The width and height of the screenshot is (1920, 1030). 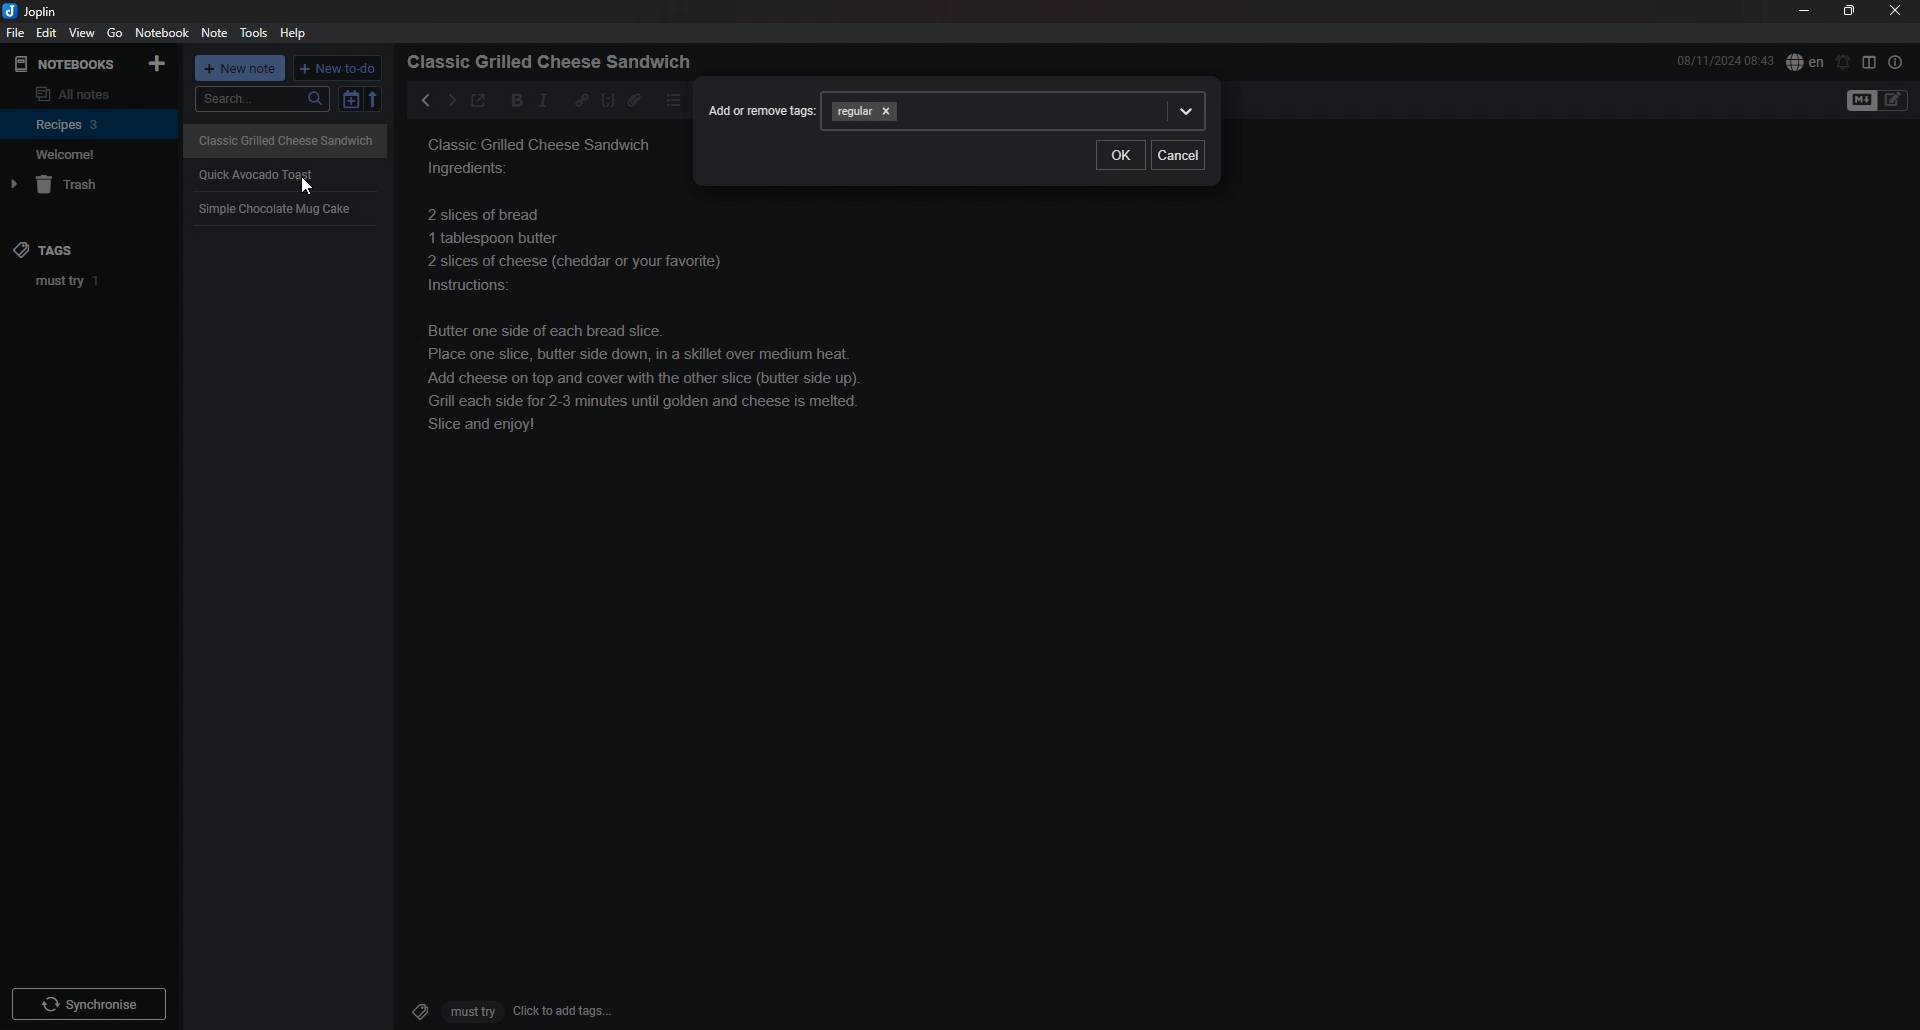 I want to click on add or remove tags, so click(x=759, y=109).